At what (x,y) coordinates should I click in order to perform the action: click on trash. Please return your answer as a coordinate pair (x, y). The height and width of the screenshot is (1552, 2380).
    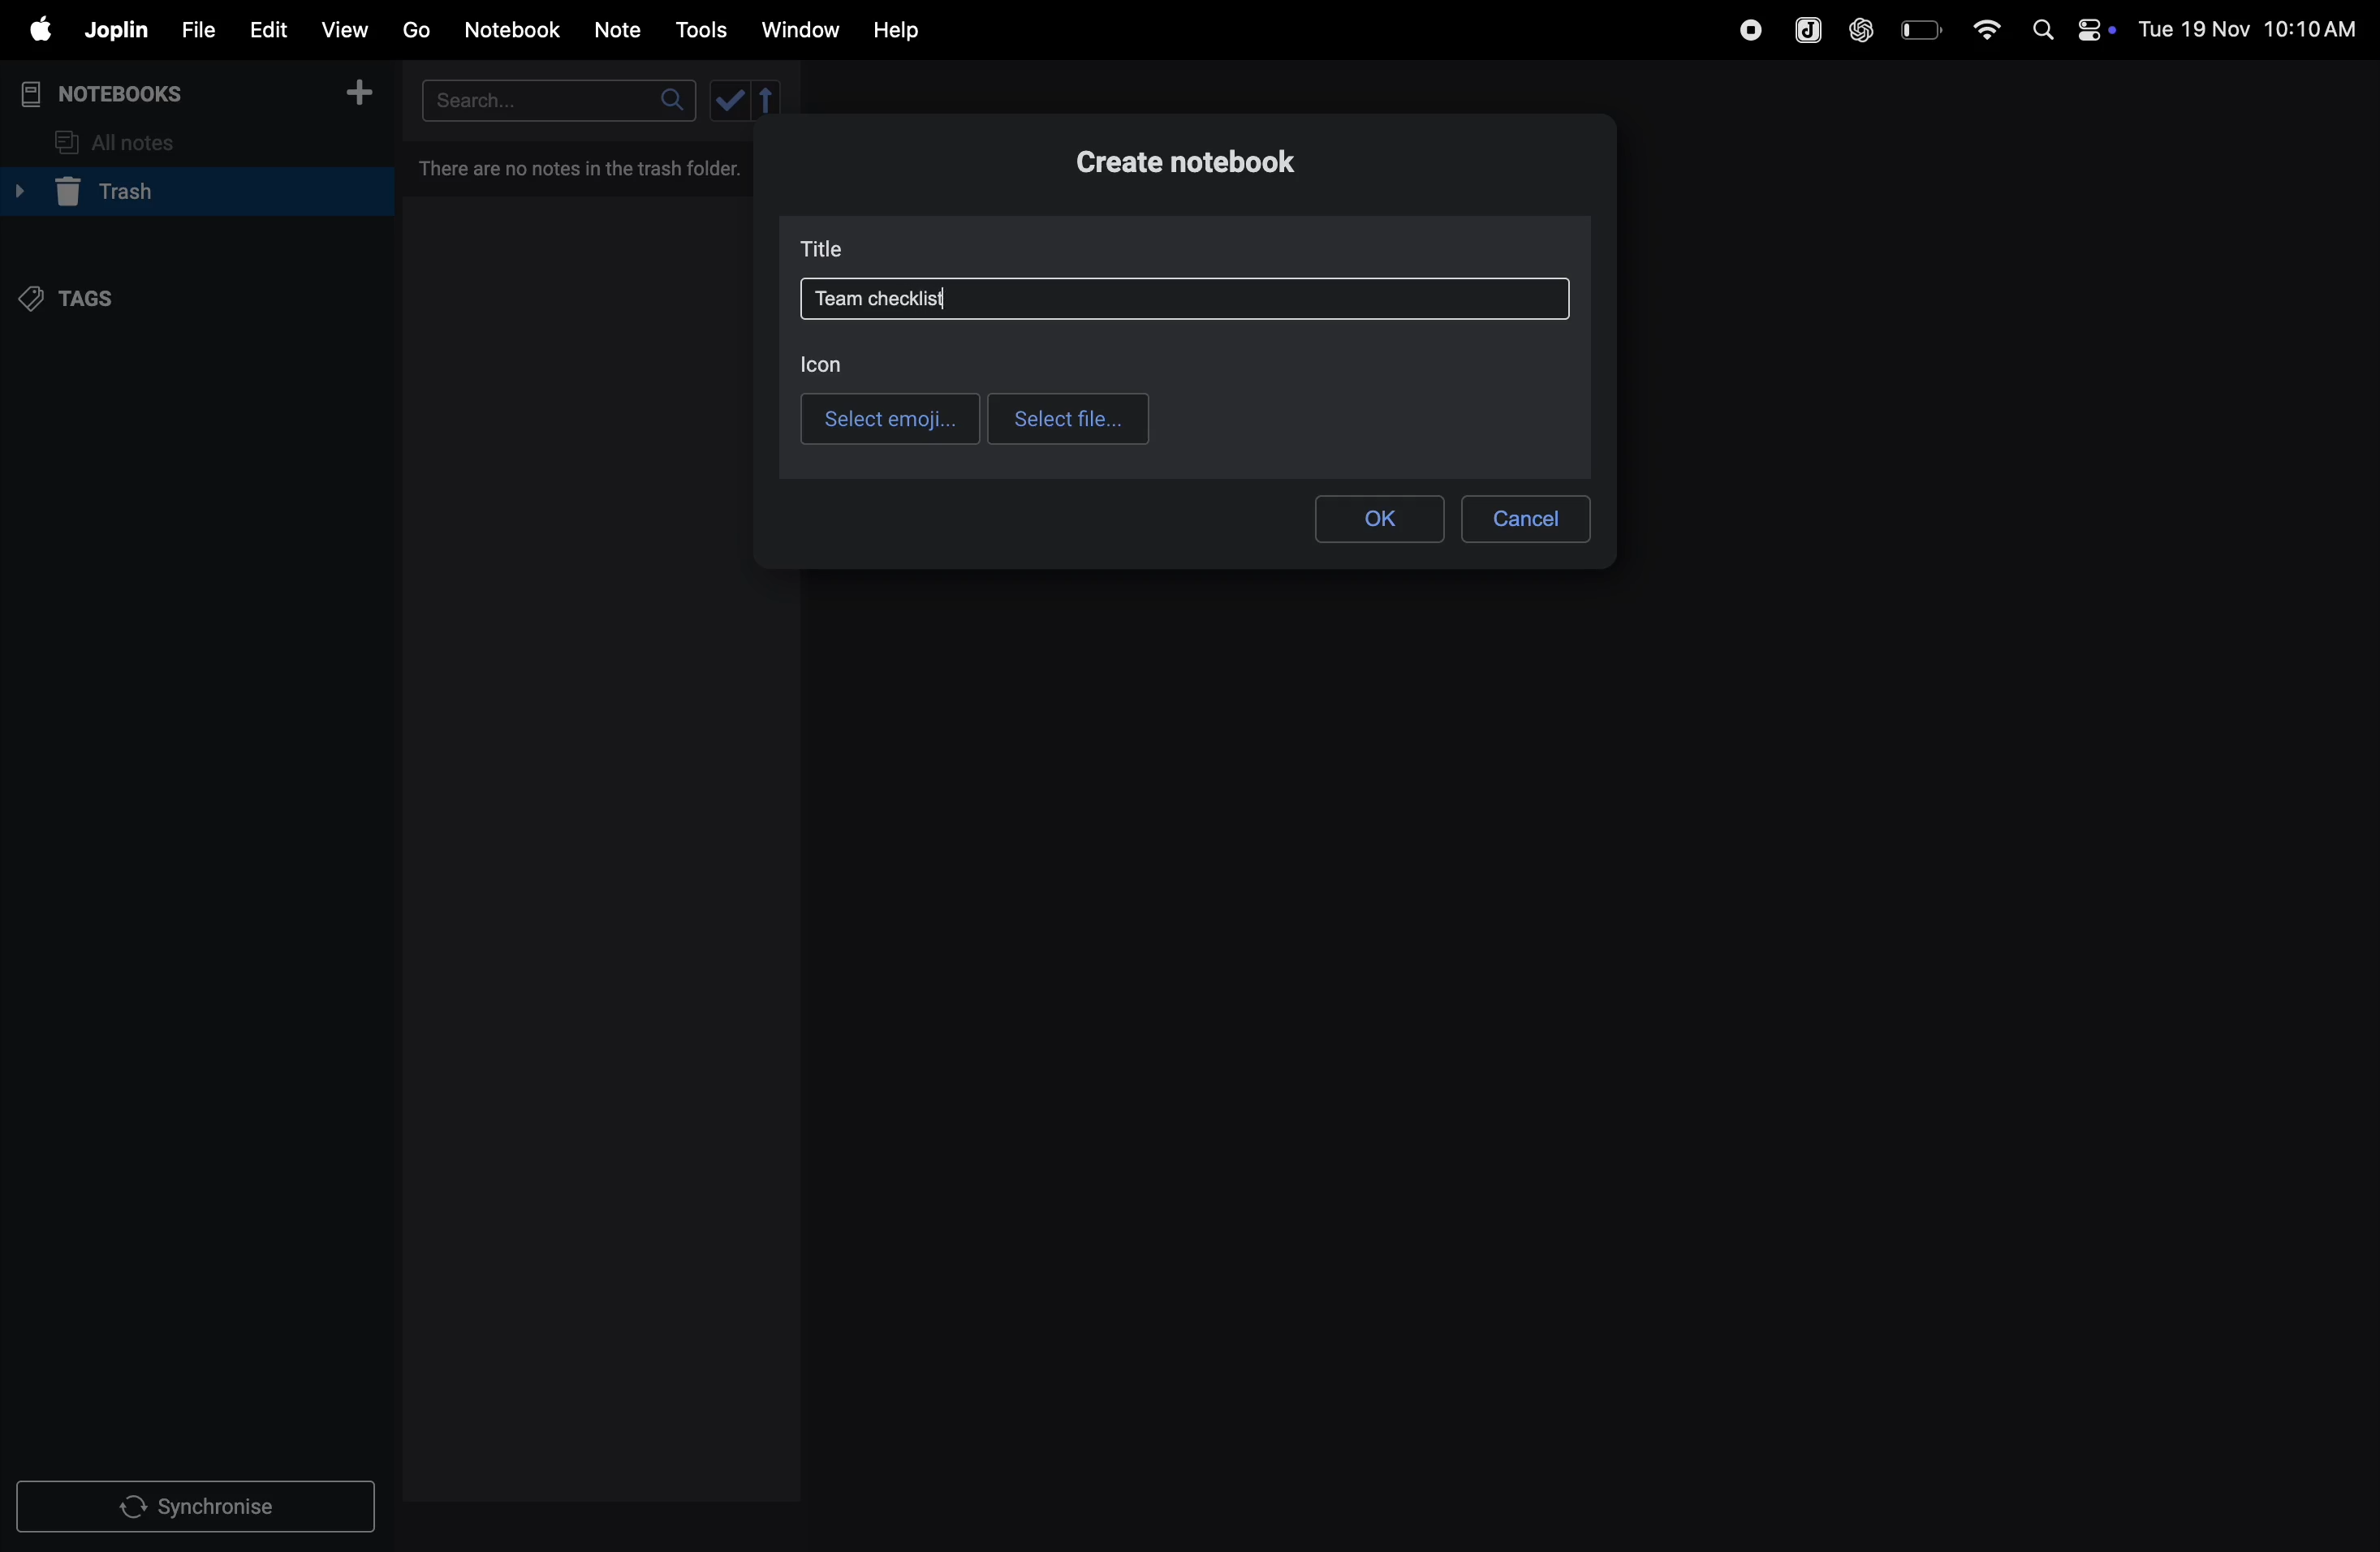
    Looking at the image, I should click on (189, 194).